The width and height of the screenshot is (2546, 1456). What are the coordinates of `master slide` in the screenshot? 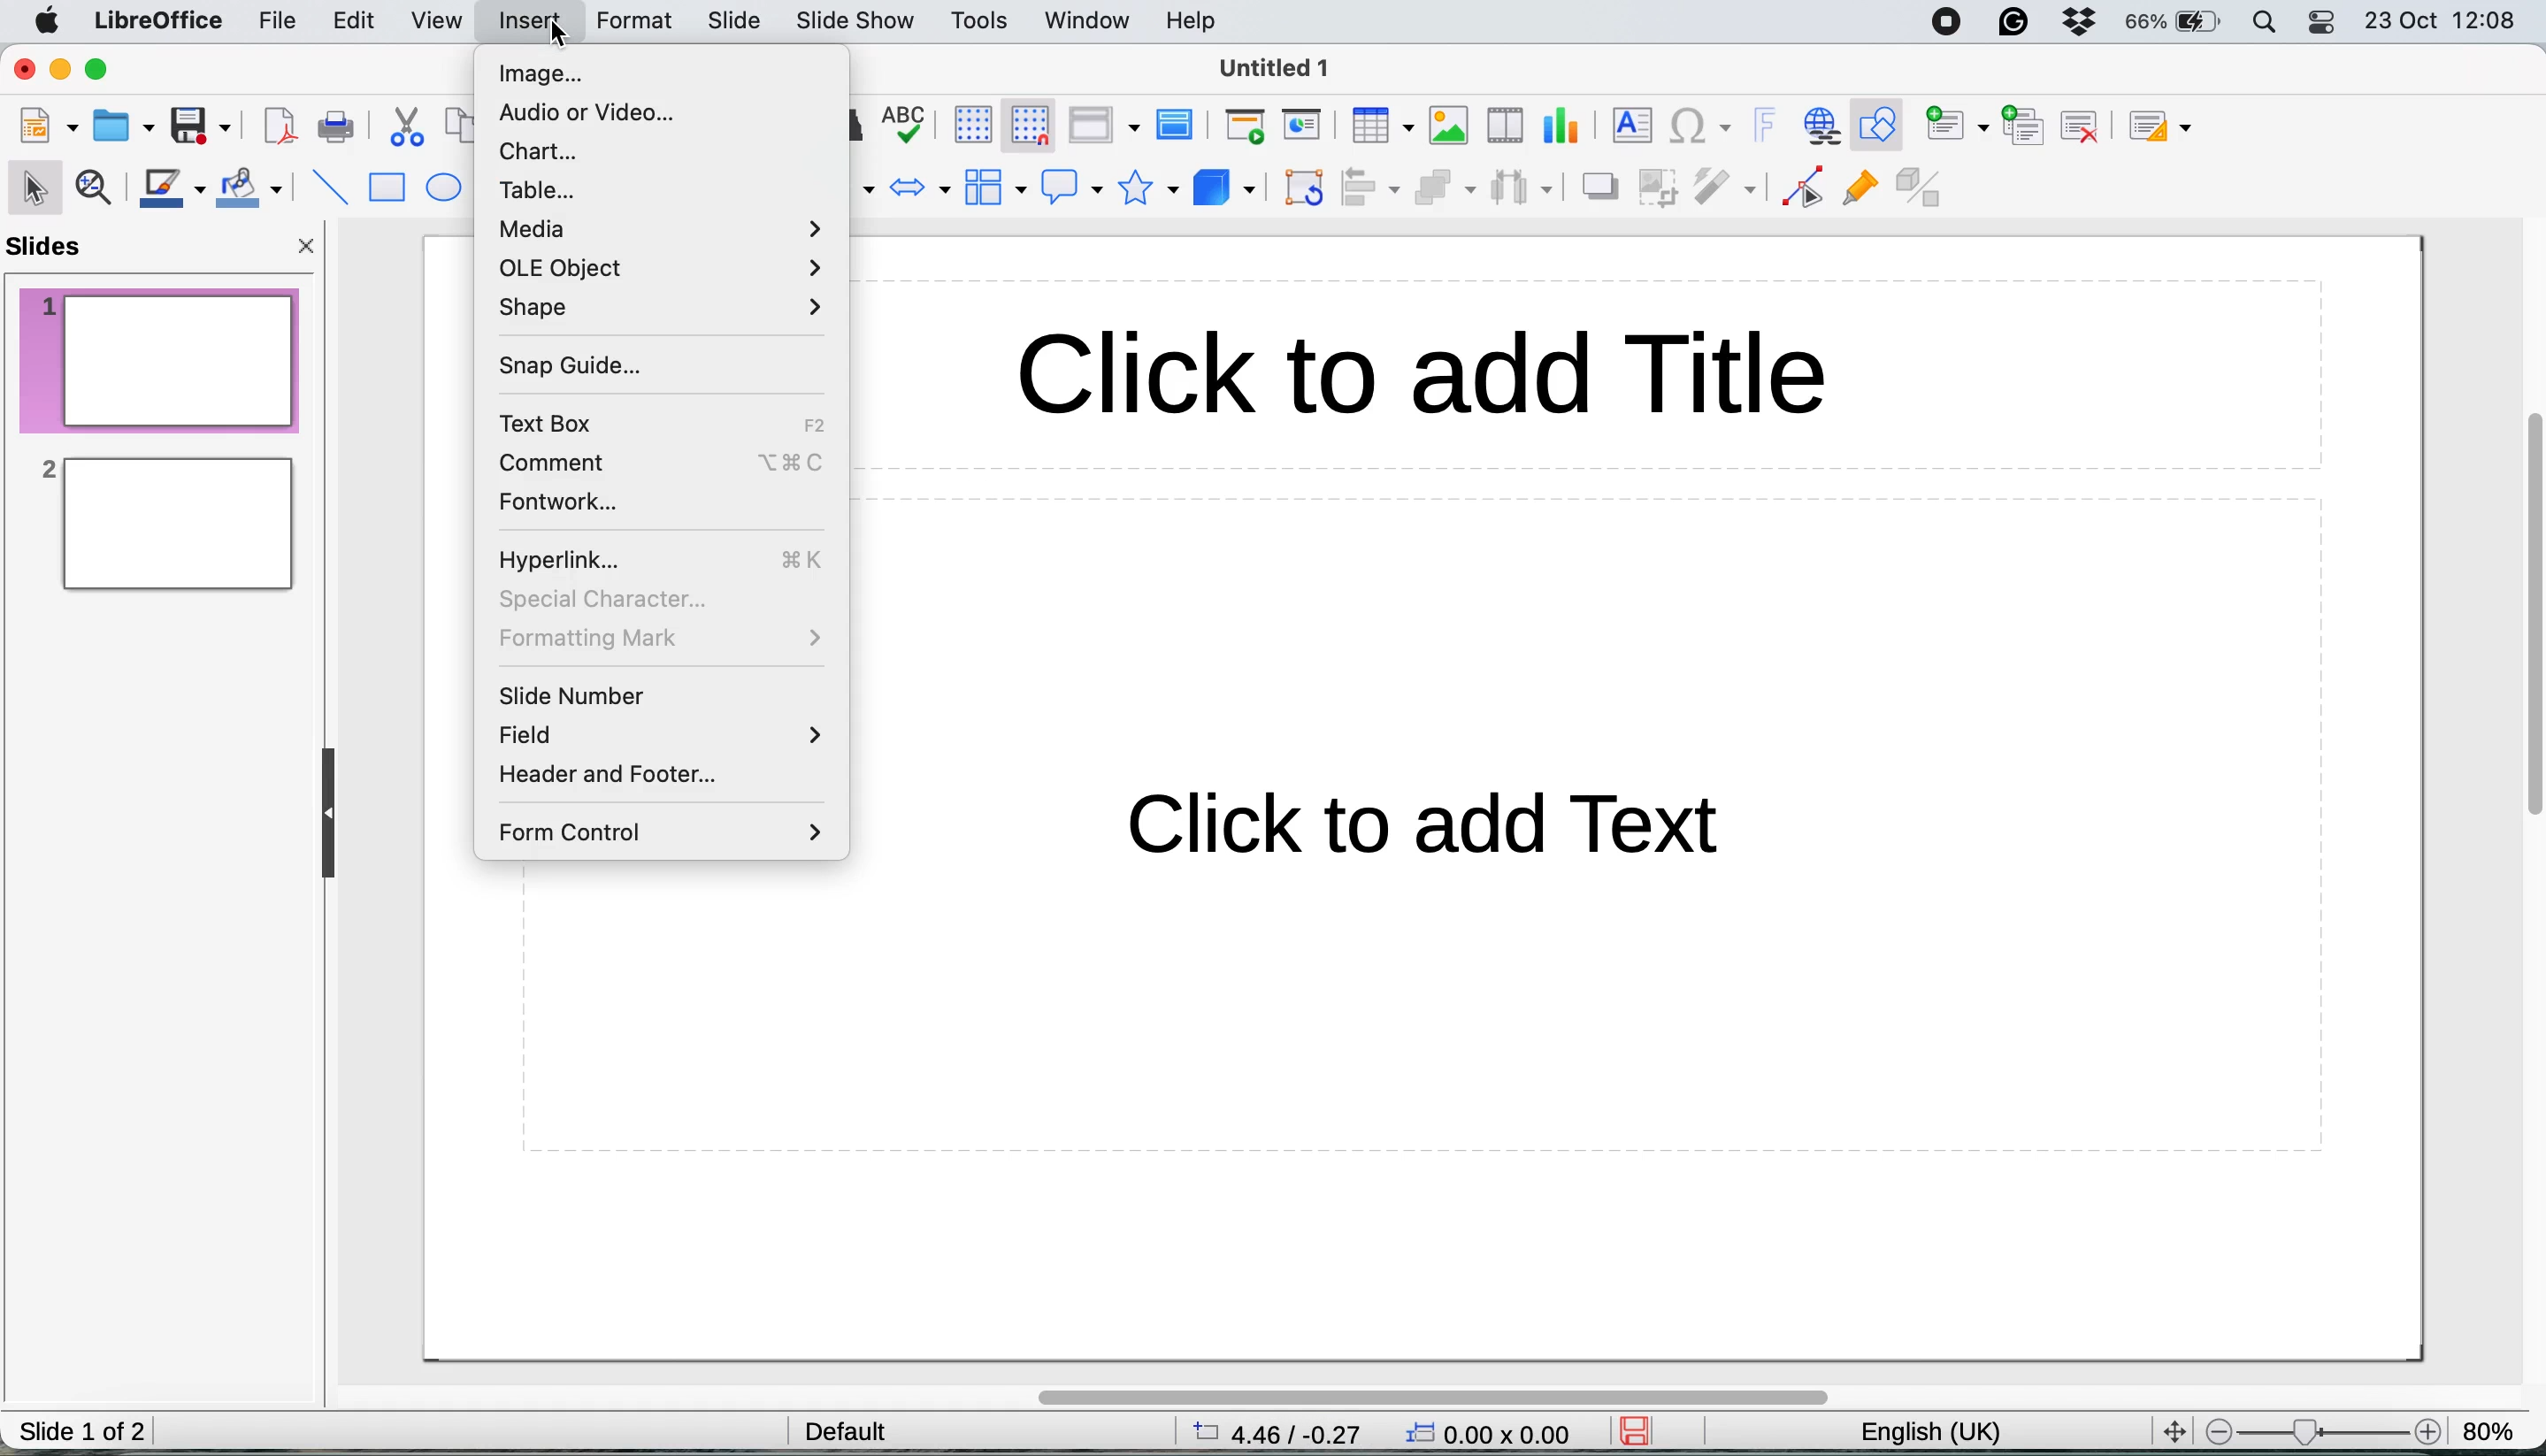 It's located at (1180, 126).